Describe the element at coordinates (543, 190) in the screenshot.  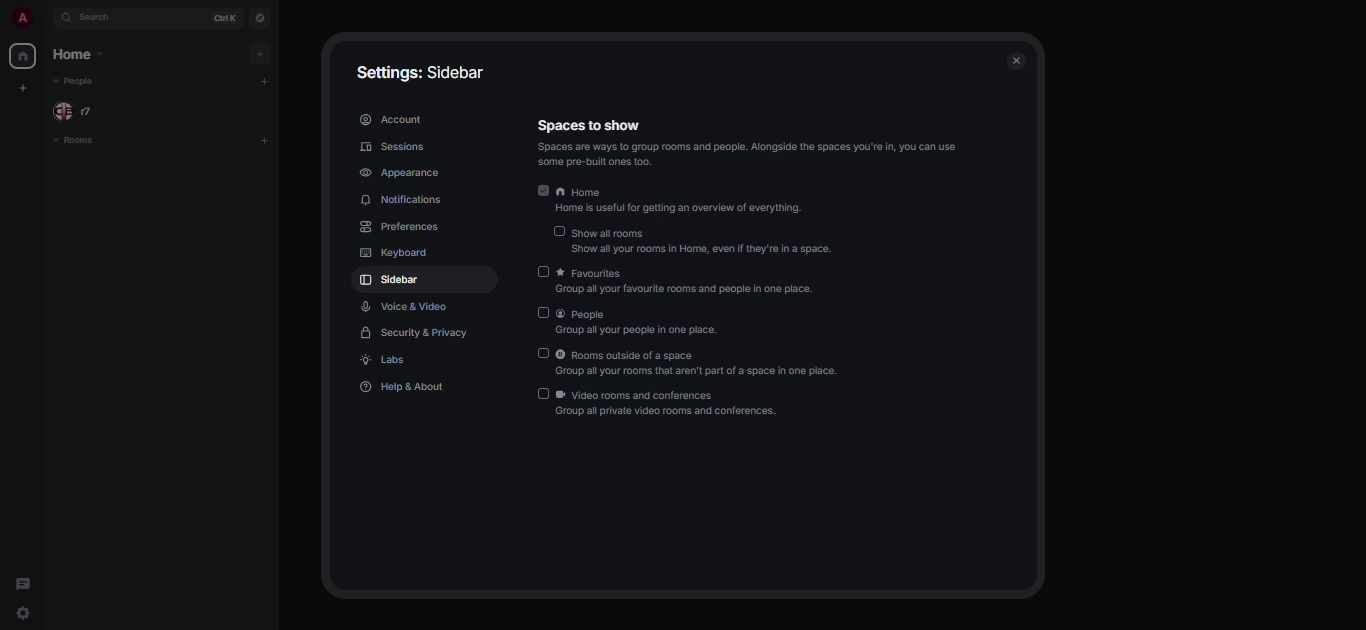
I see `enabled` at that location.